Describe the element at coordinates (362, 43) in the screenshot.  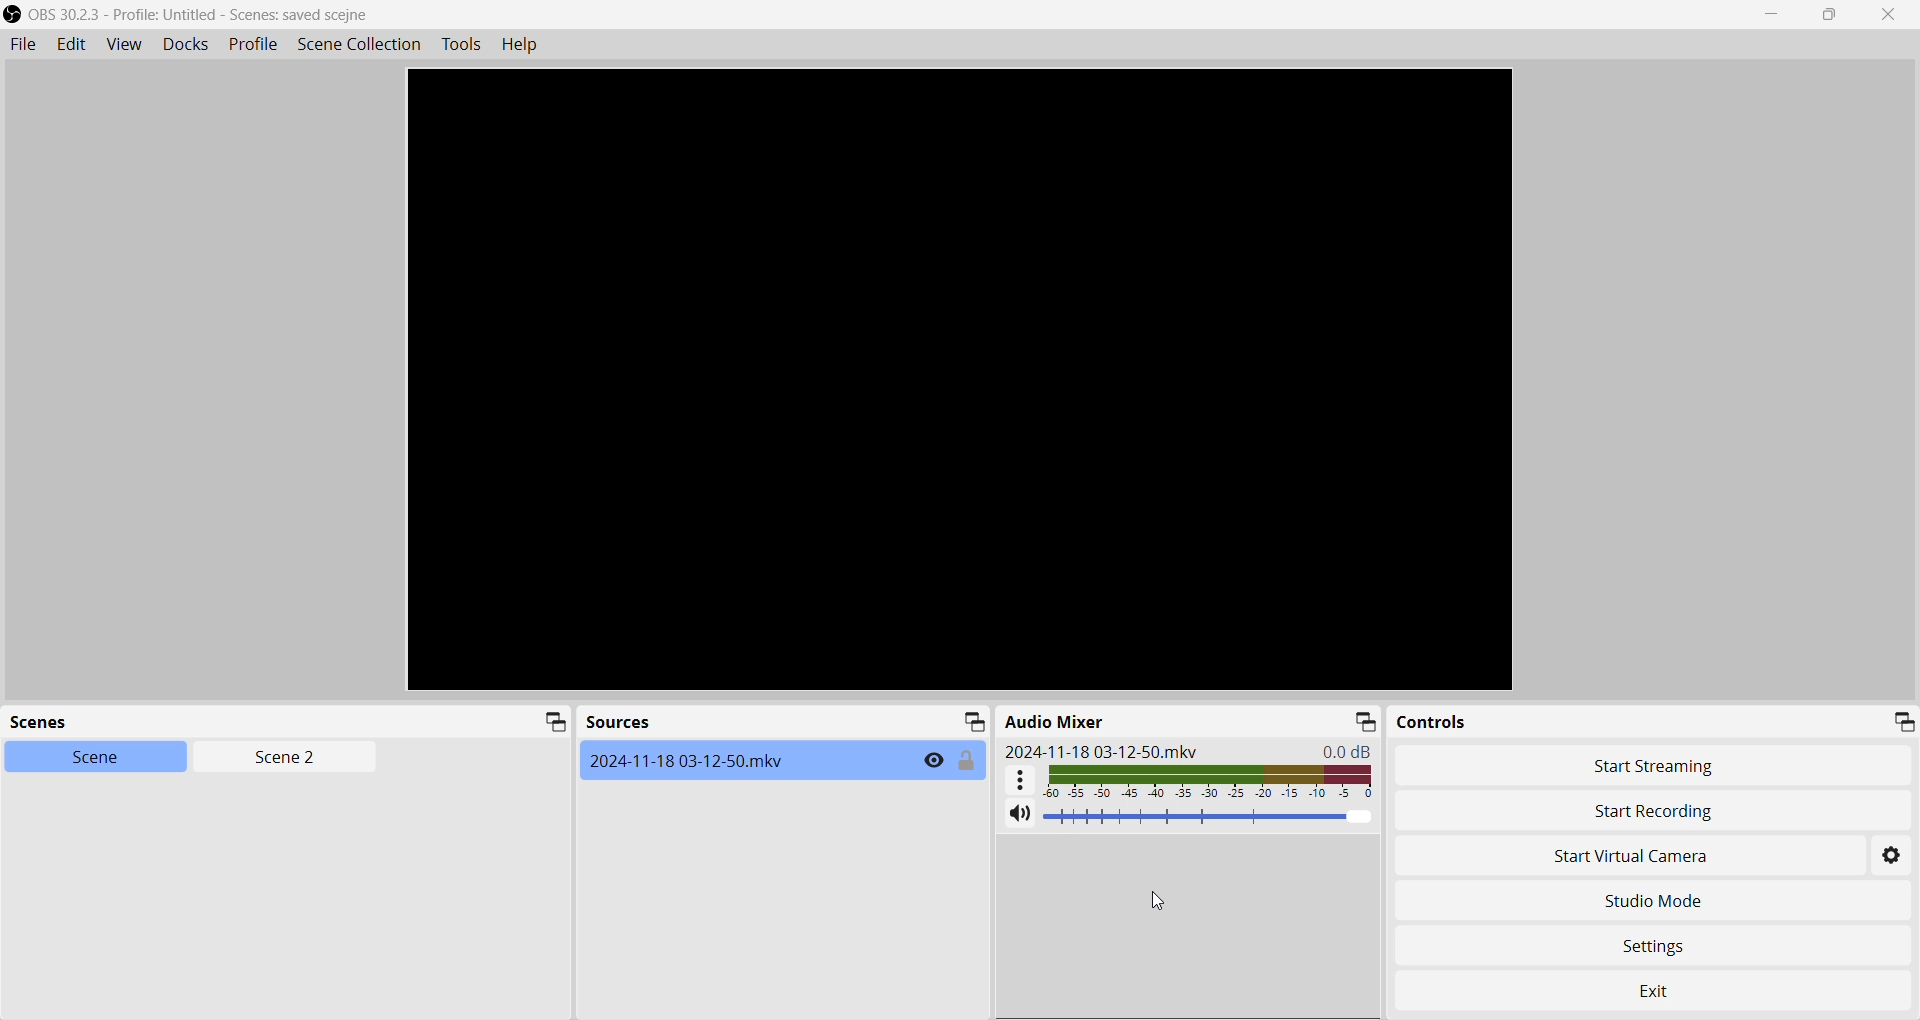
I see `SceneCollection` at that location.